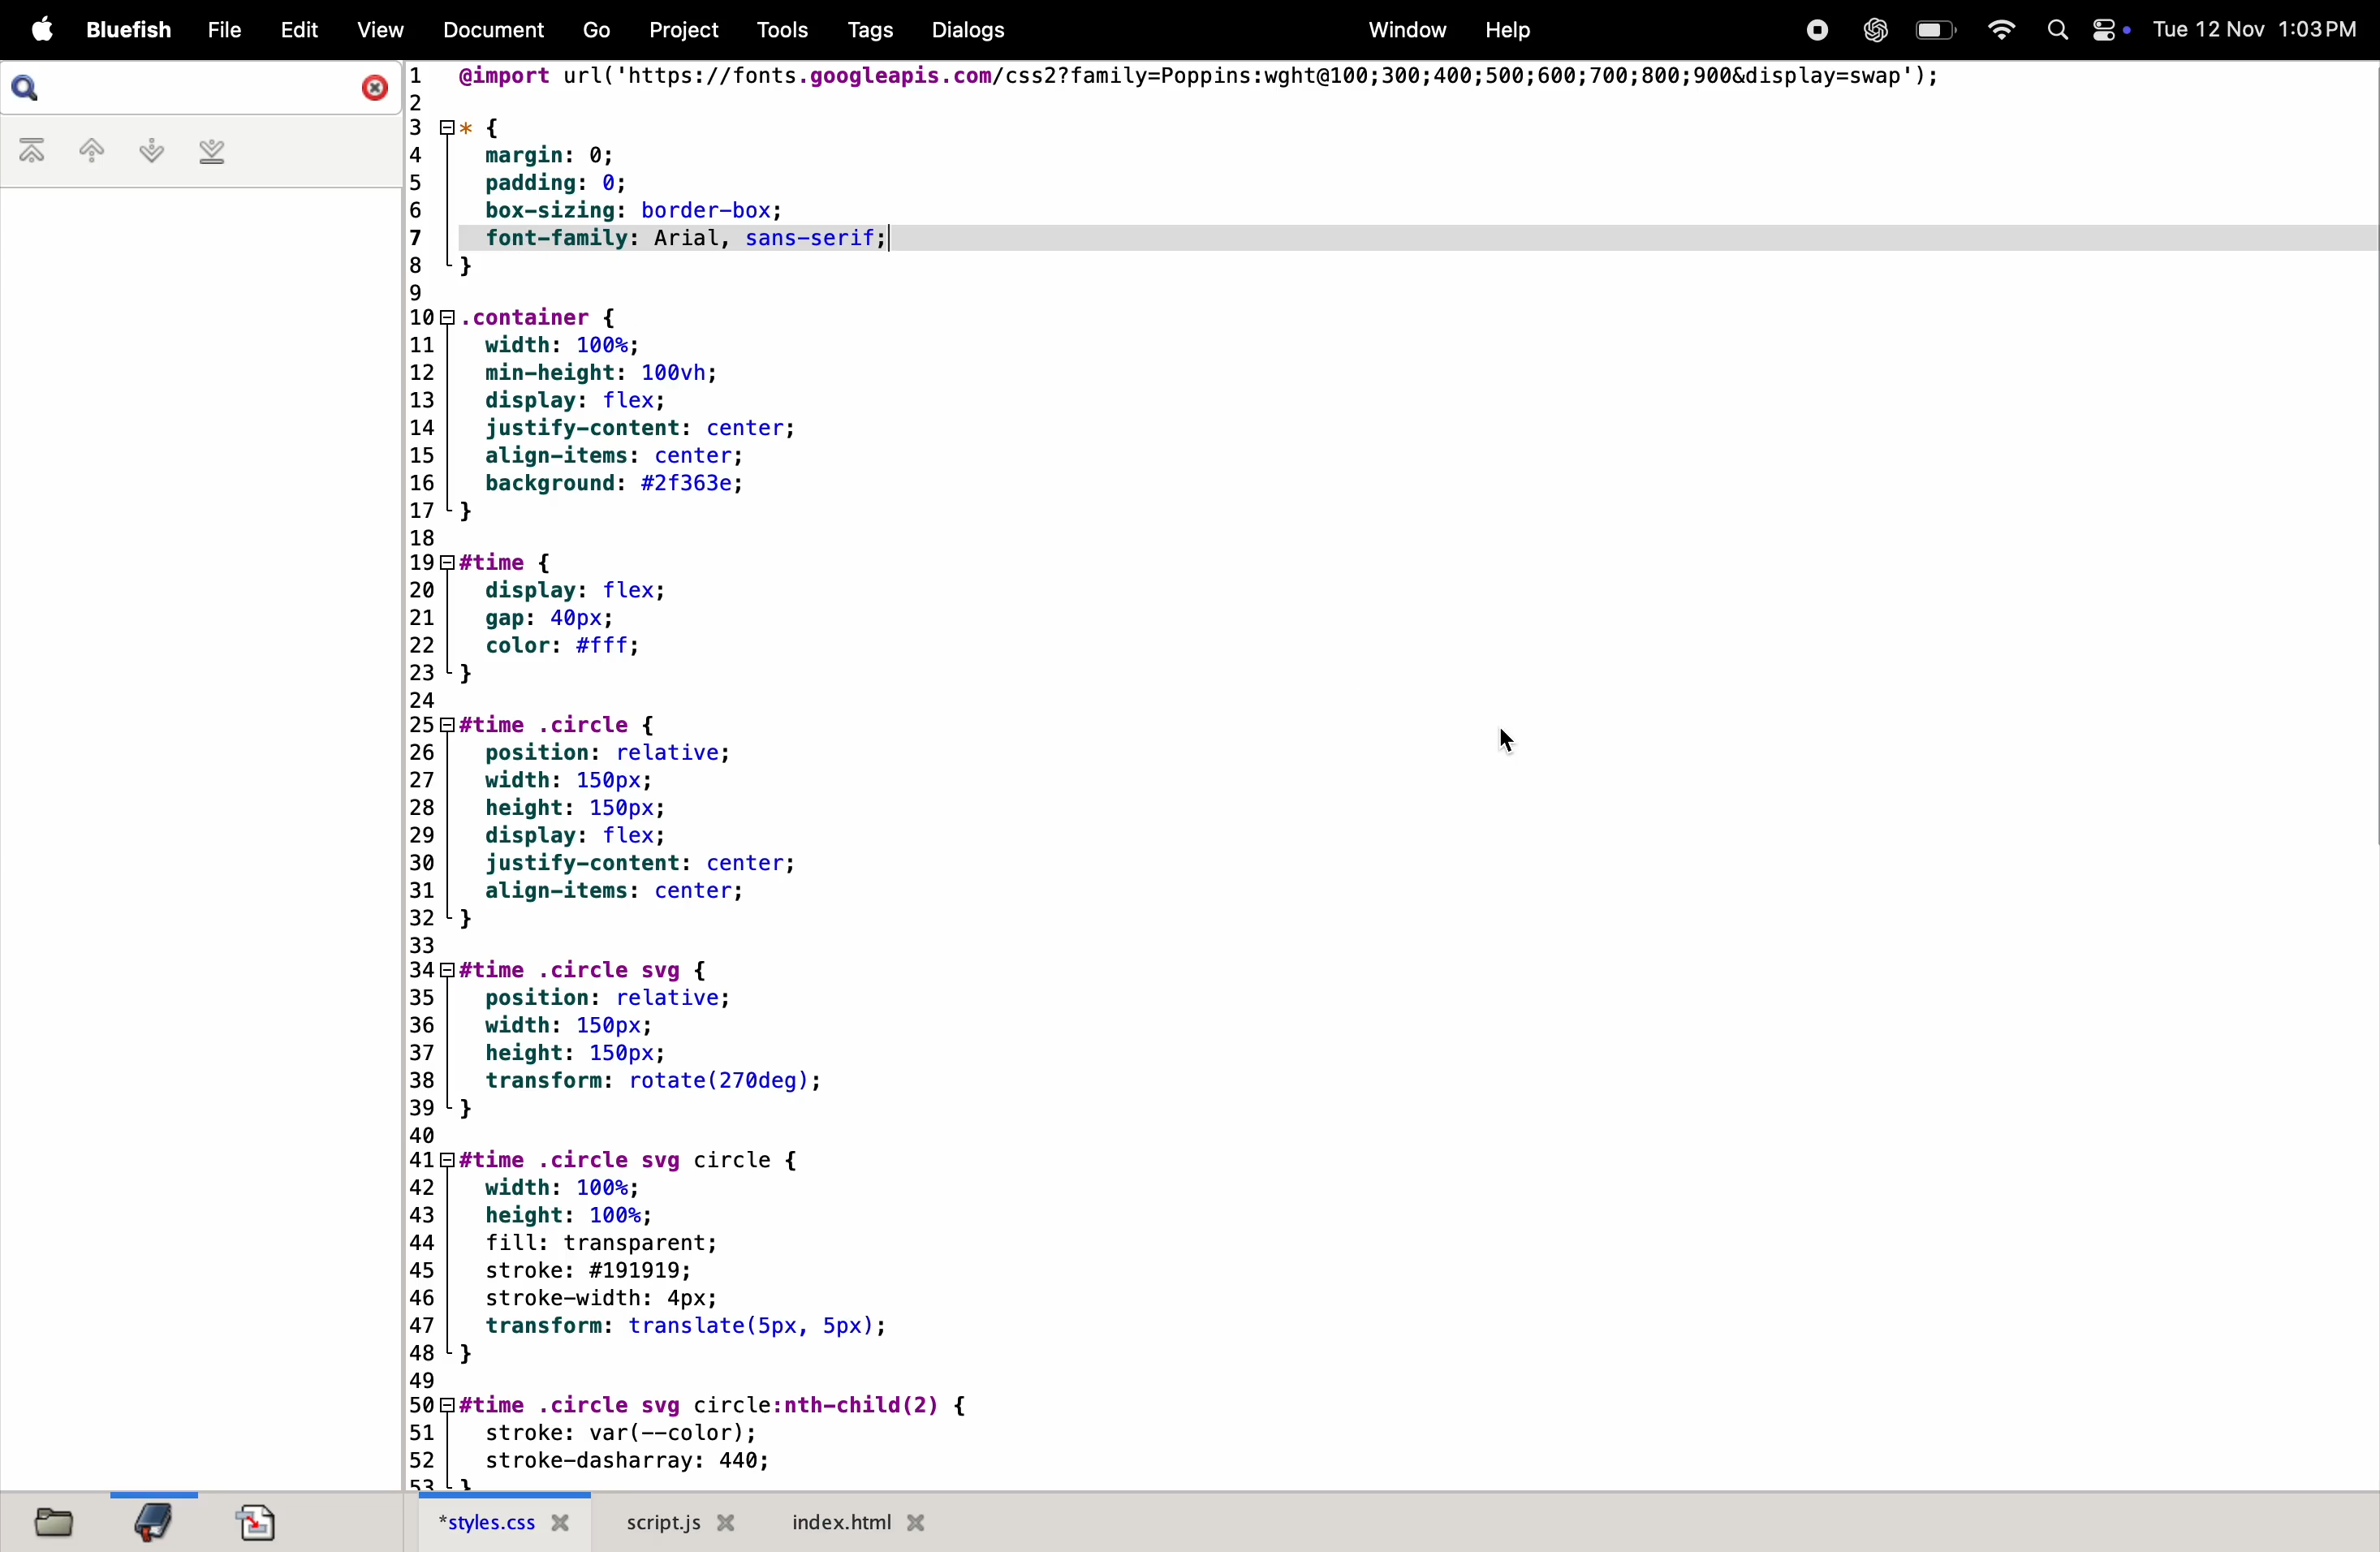 This screenshot has width=2380, height=1552. I want to click on Previous bookmark, so click(87, 153).